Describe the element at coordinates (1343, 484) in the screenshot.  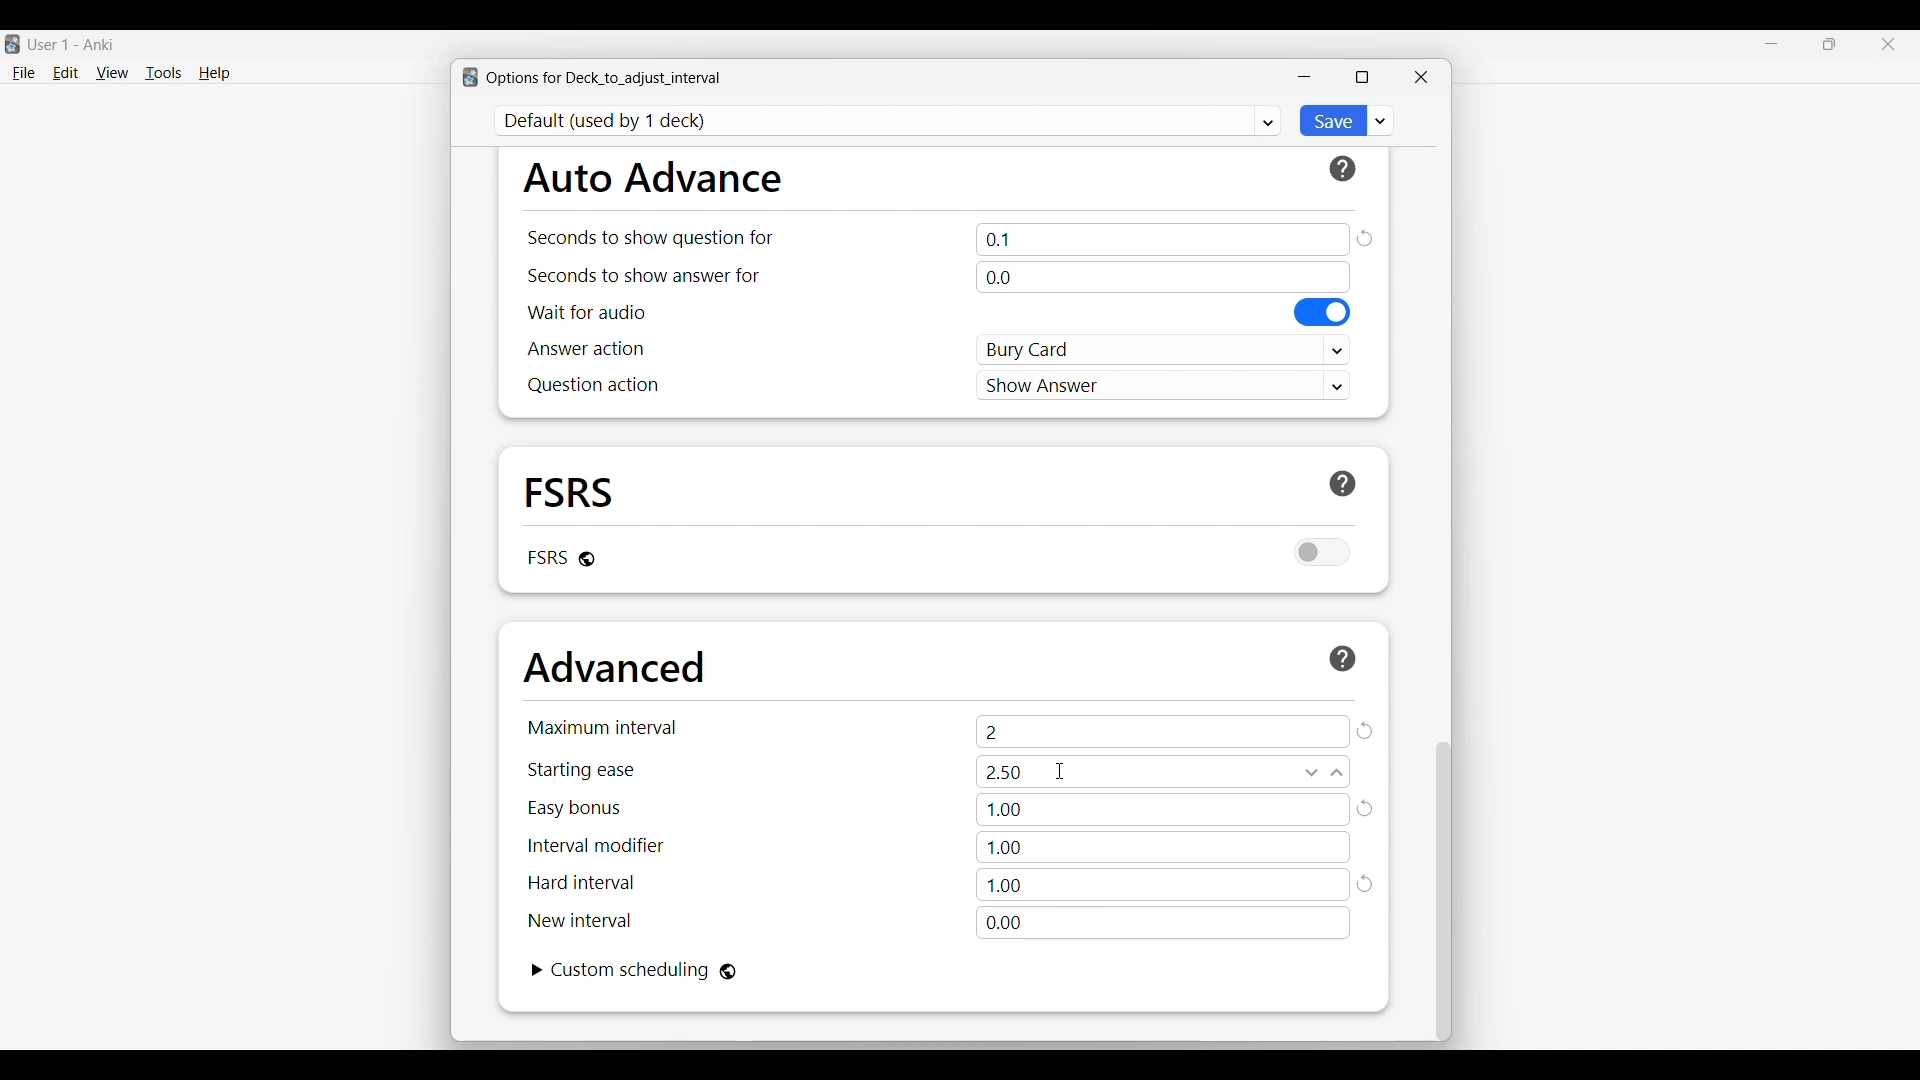
I see `Learn more about FSRS` at that location.